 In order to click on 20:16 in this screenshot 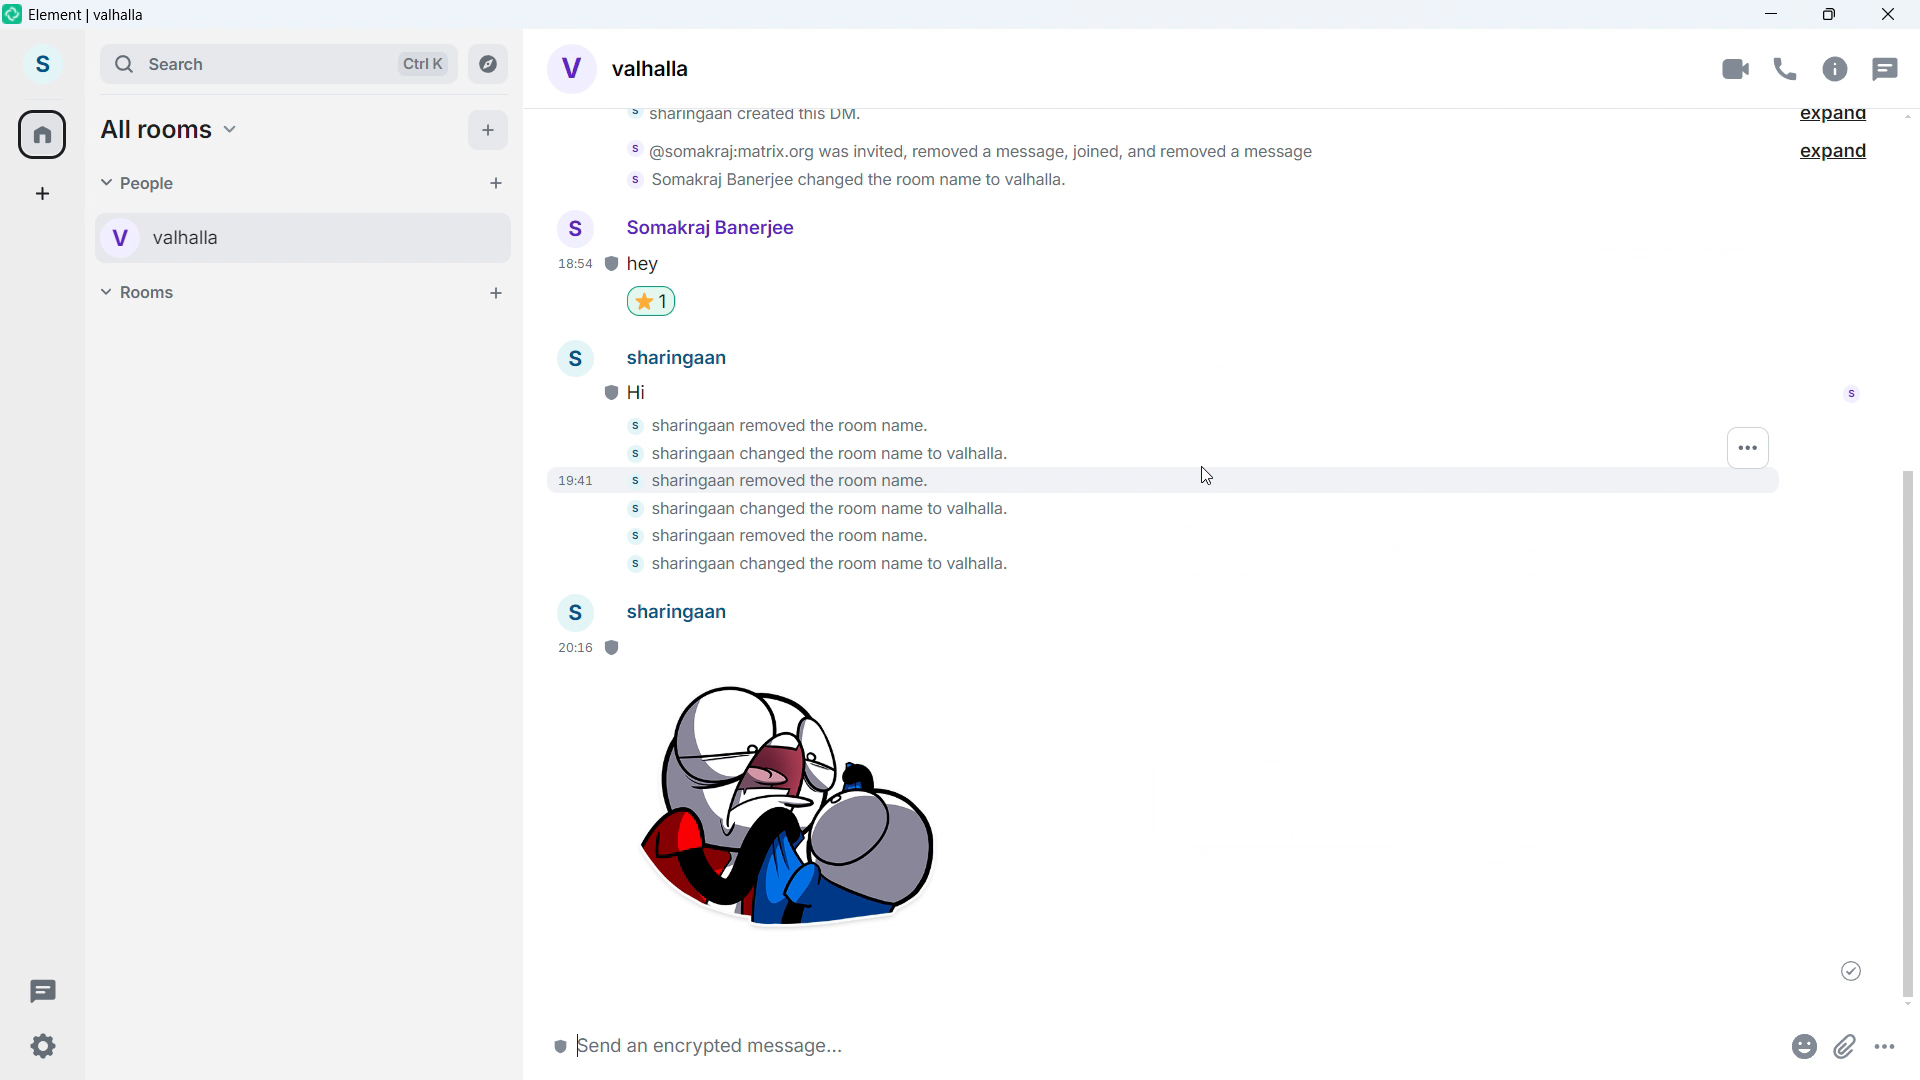, I will do `click(585, 649)`.